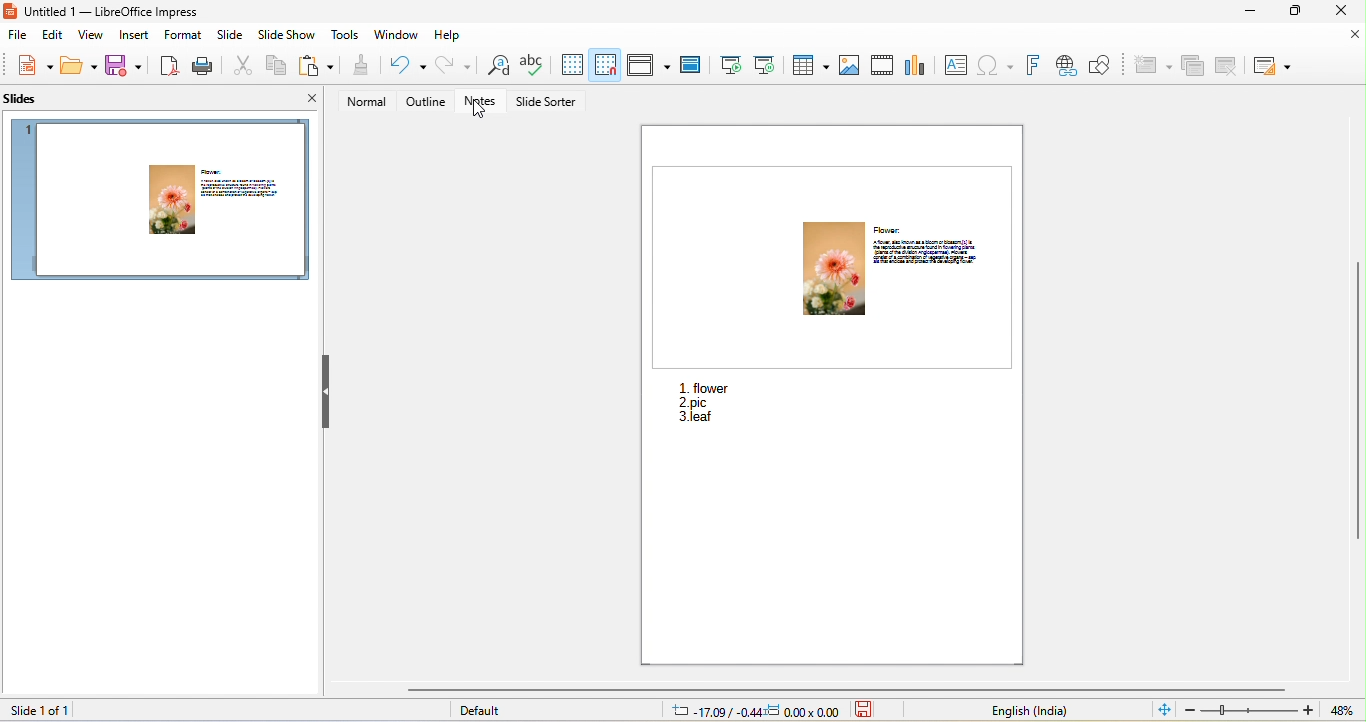 Image resolution: width=1366 pixels, height=722 pixels. What do you see at coordinates (891, 229) in the screenshot?
I see `flower` at bounding box center [891, 229].